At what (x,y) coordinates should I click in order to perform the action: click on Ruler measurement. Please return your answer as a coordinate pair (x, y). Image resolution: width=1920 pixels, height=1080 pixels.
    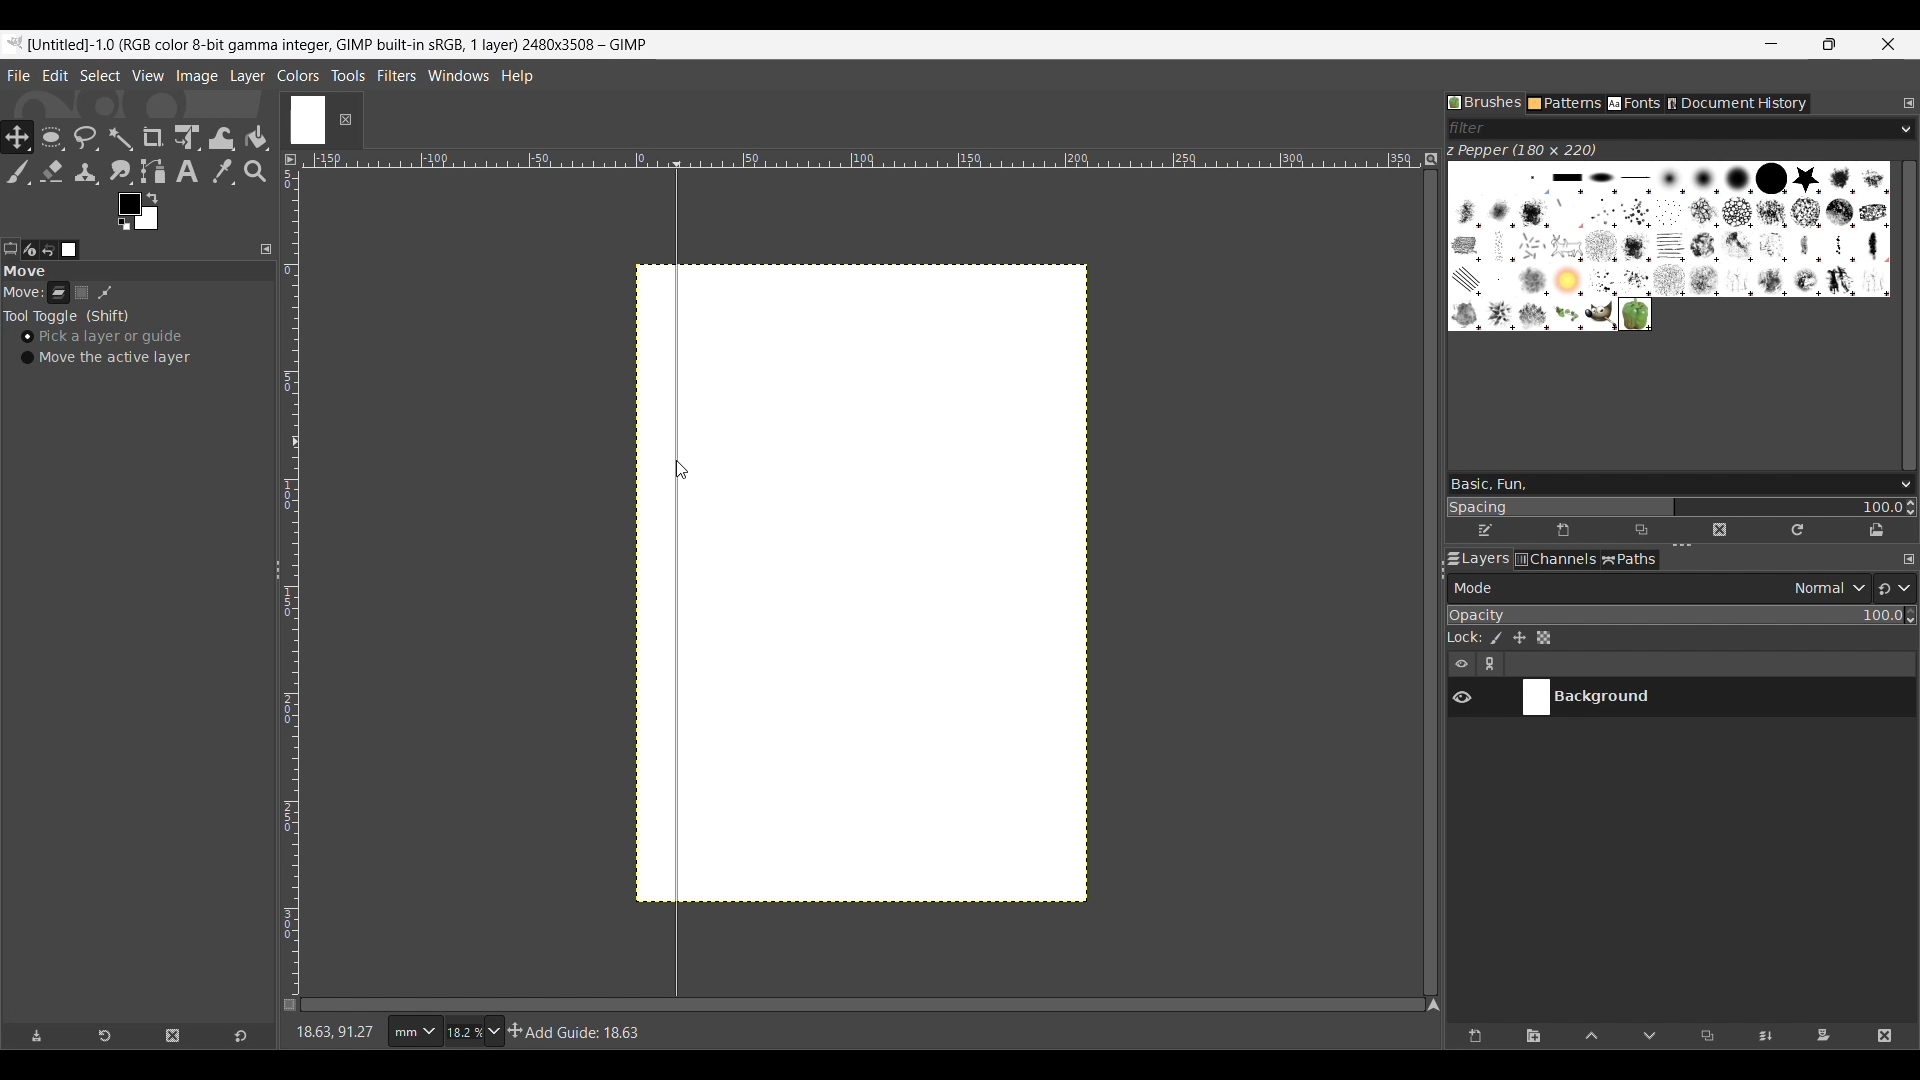
    Looking at the image, I should click on (413, 1032).